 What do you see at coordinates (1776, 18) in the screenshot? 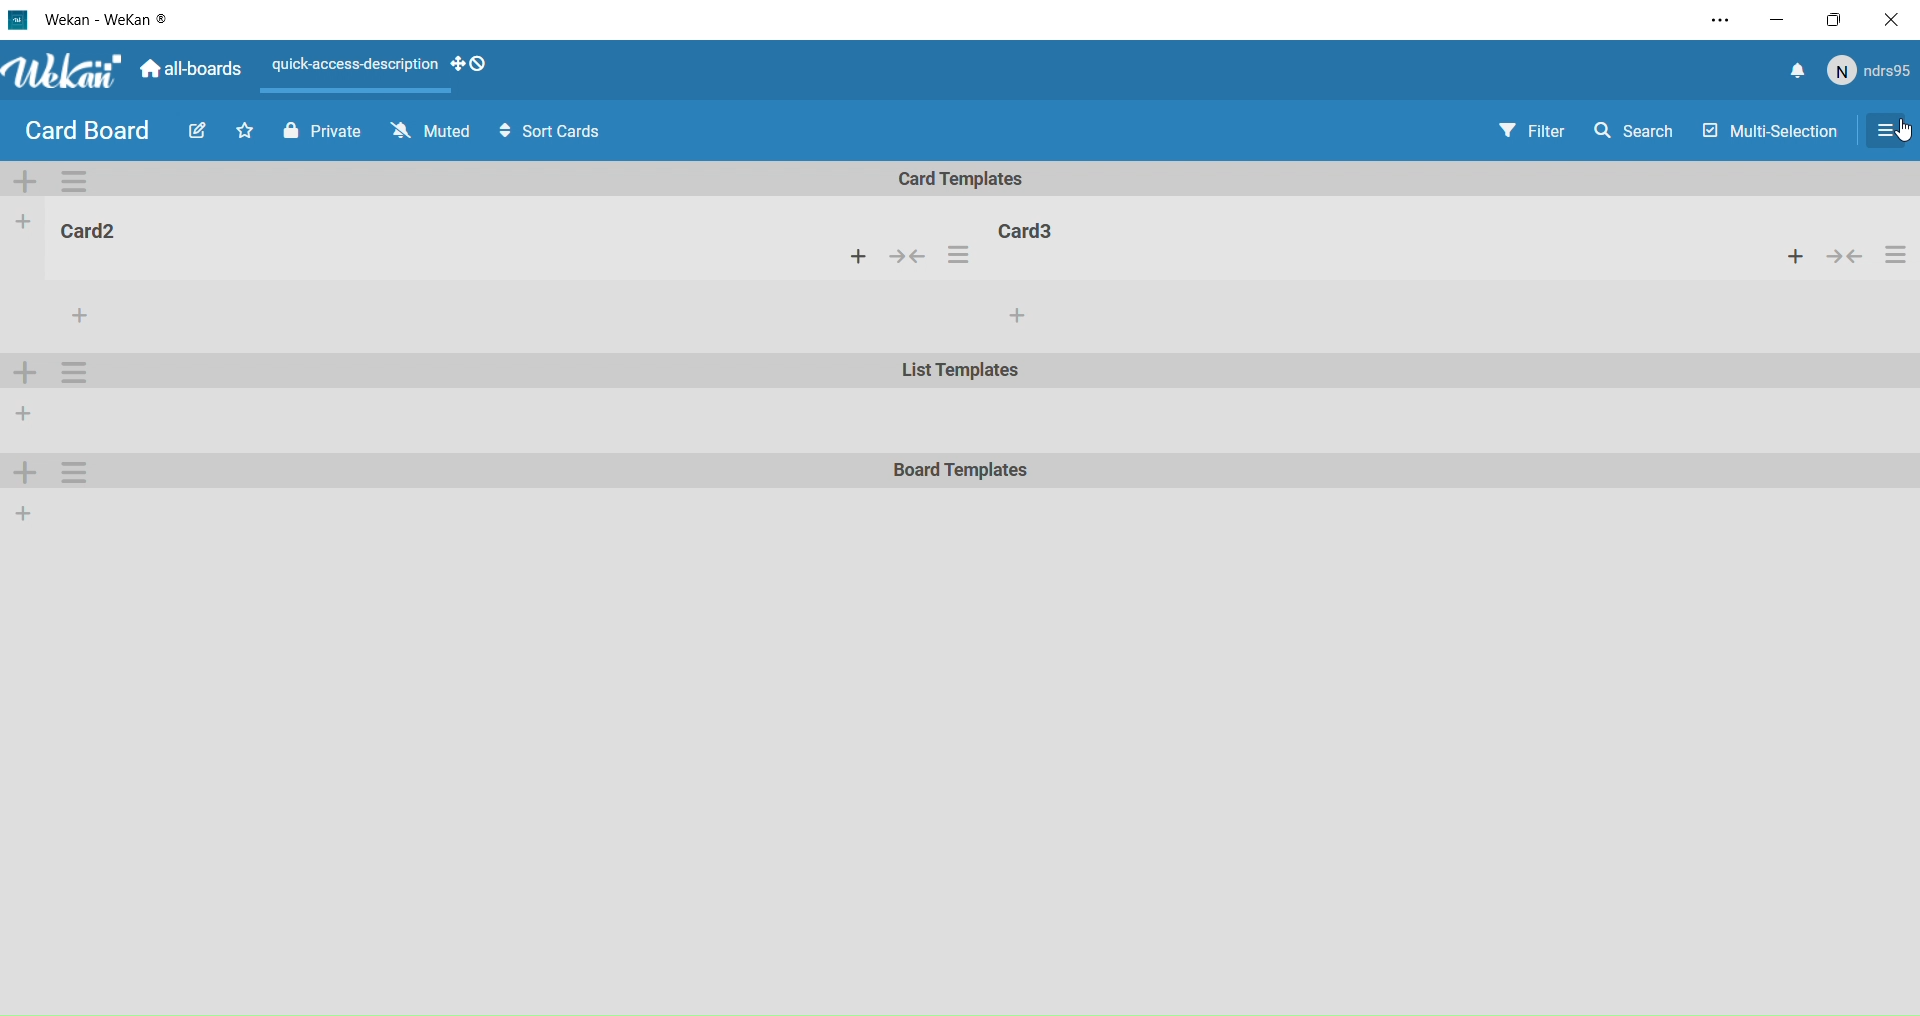
I see `minimize` at bounding box center [1776, 18].